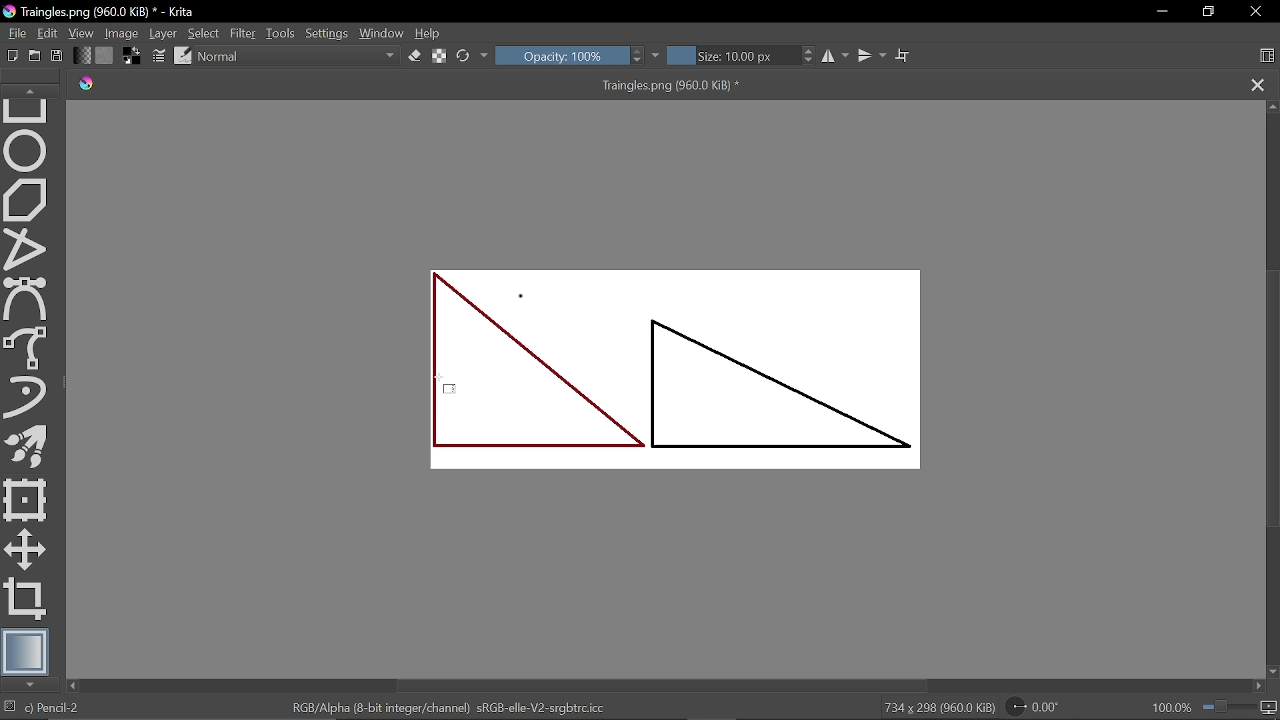 This screenshot has width=1280, height=720. What do you see at coordinates (47, 32) in the screenshot?
I see `Edit` at bounding box center [47, 32].